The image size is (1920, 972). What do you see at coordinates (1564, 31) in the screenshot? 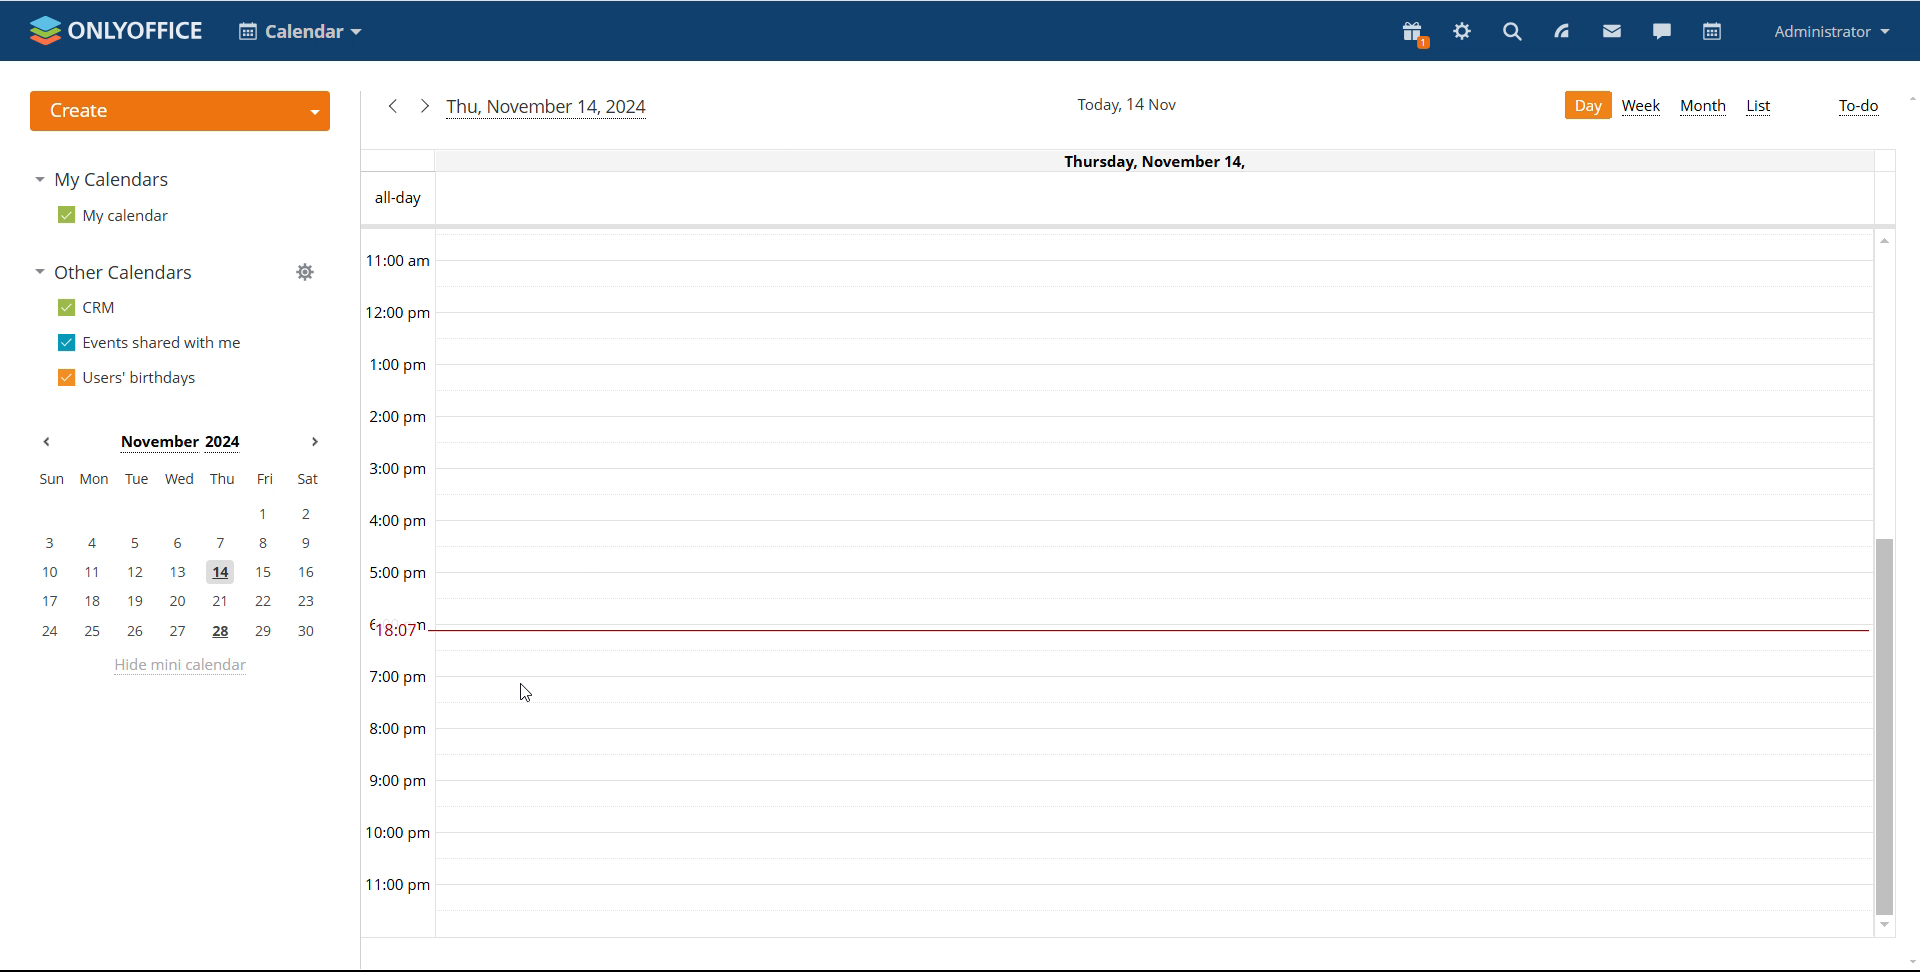
I see `feed` at bounding box center [1564, 31].